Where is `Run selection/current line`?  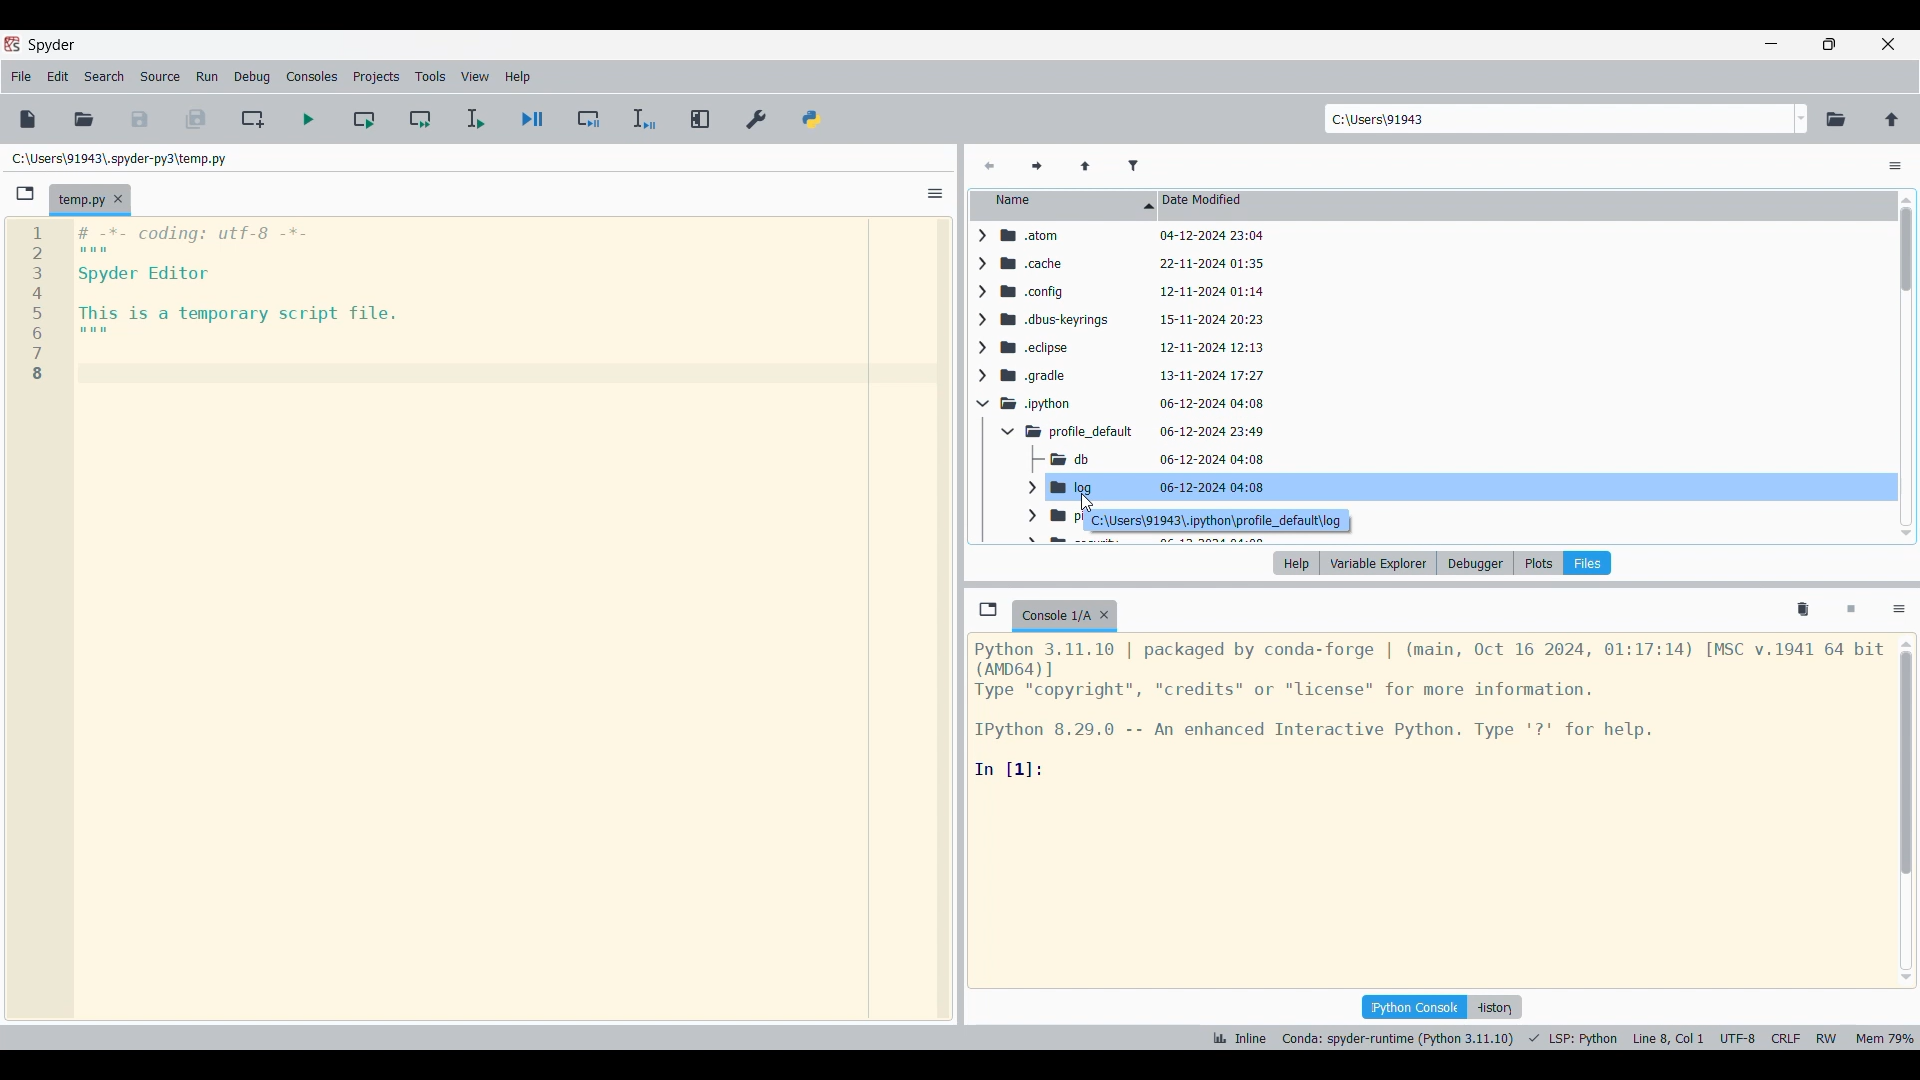 Run selection/current line is located at coordinates (475, 119).